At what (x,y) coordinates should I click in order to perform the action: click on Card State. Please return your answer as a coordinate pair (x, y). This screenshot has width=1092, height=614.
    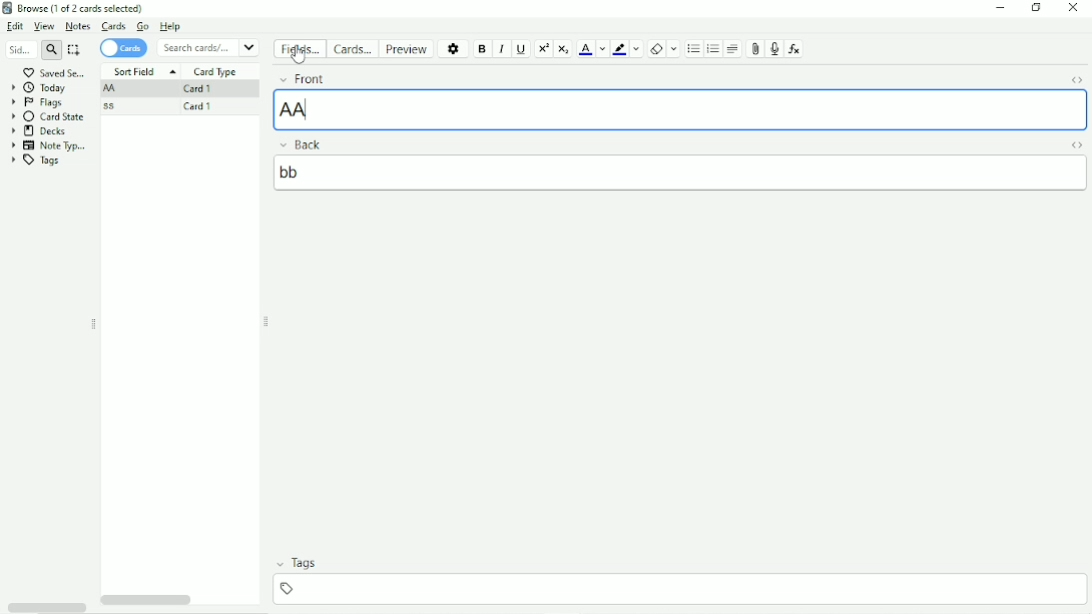
    Looking at the image, I should click on (49, 117).